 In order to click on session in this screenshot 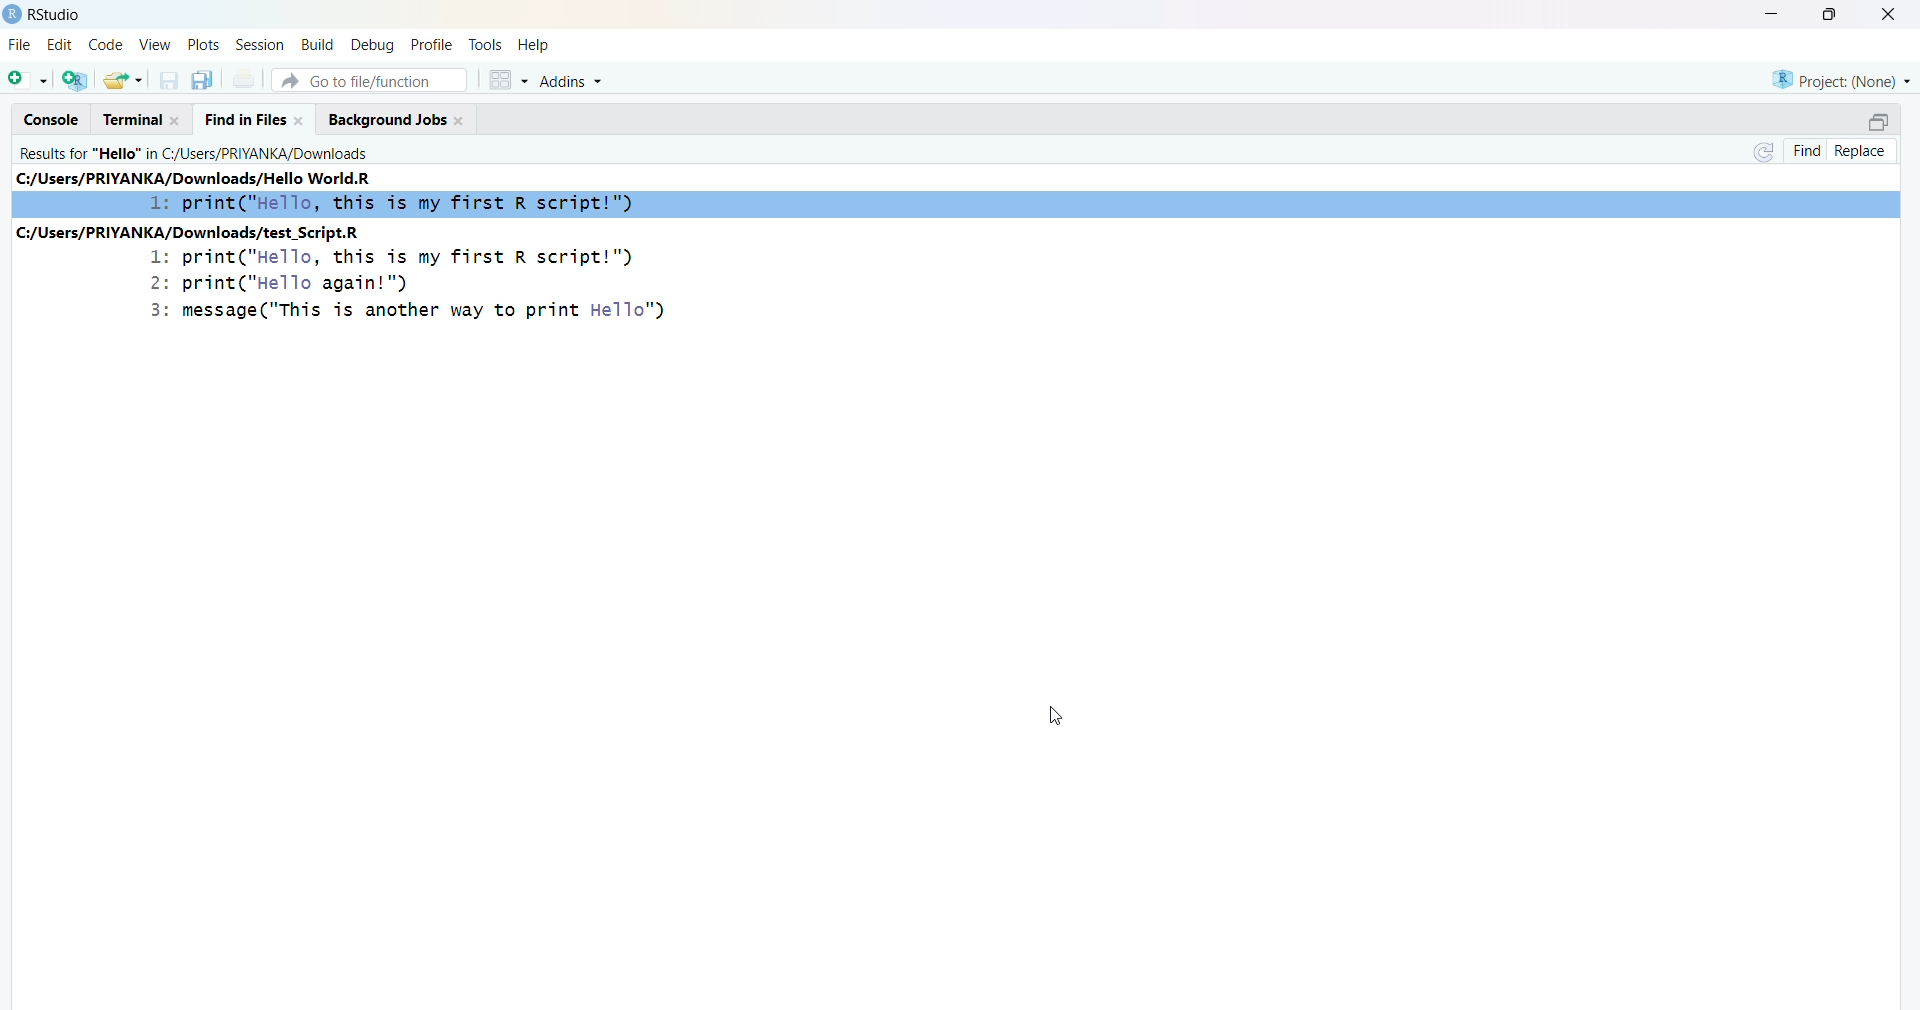, I will do `click(261, 45)`.